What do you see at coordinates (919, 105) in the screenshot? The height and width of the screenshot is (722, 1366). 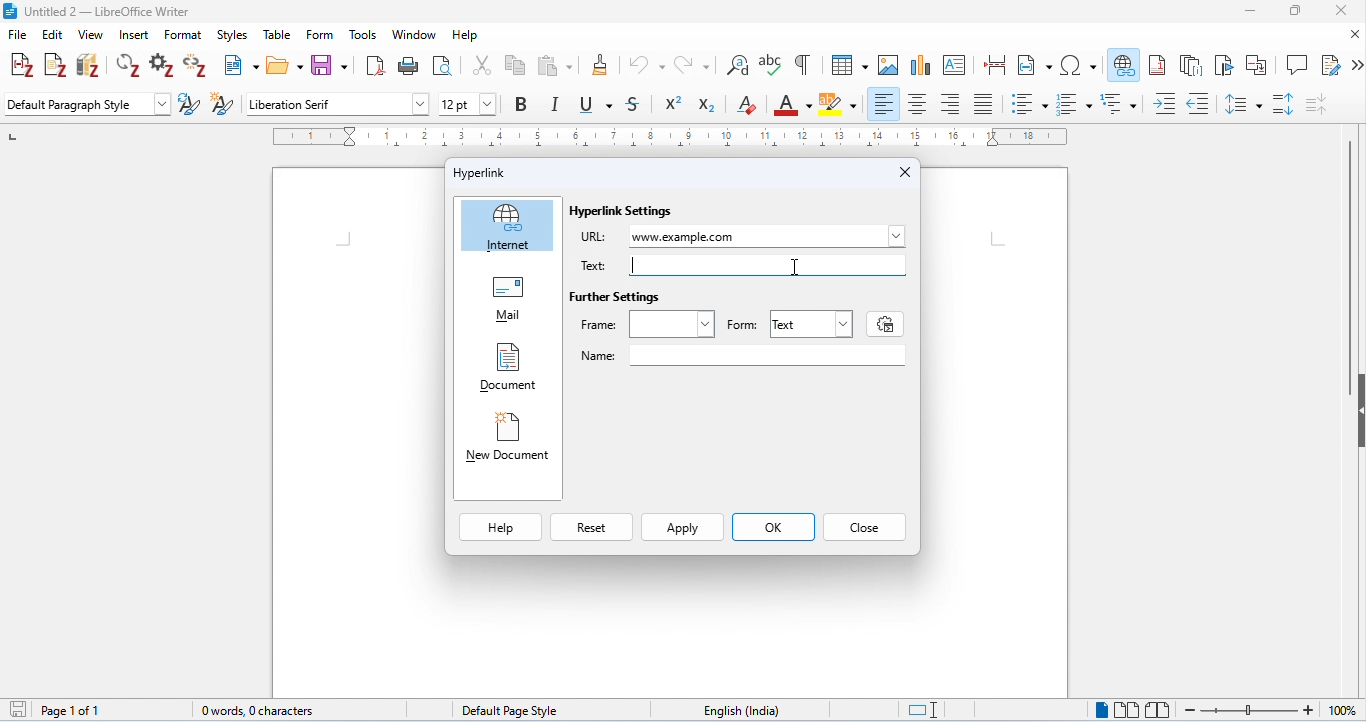 I see `align center` at bounding box center [919, 105].